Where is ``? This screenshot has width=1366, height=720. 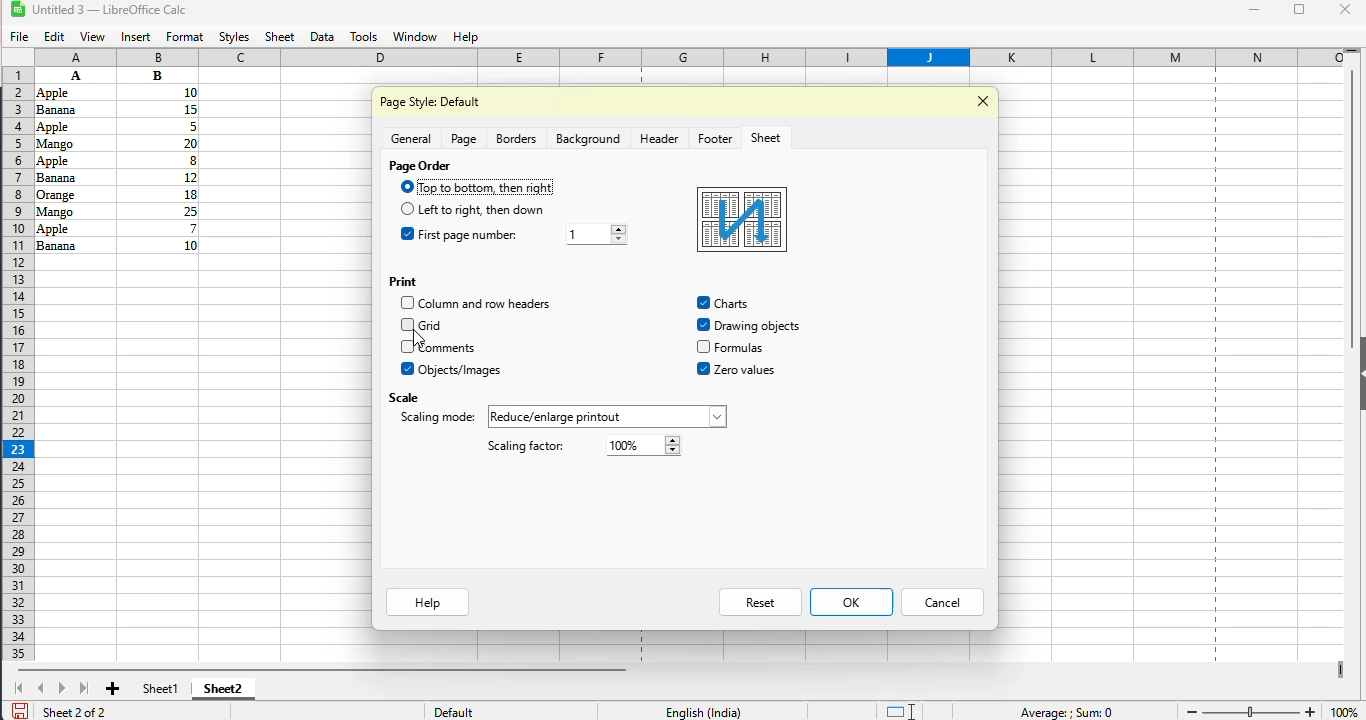
 is located at coordinates (407, 209).